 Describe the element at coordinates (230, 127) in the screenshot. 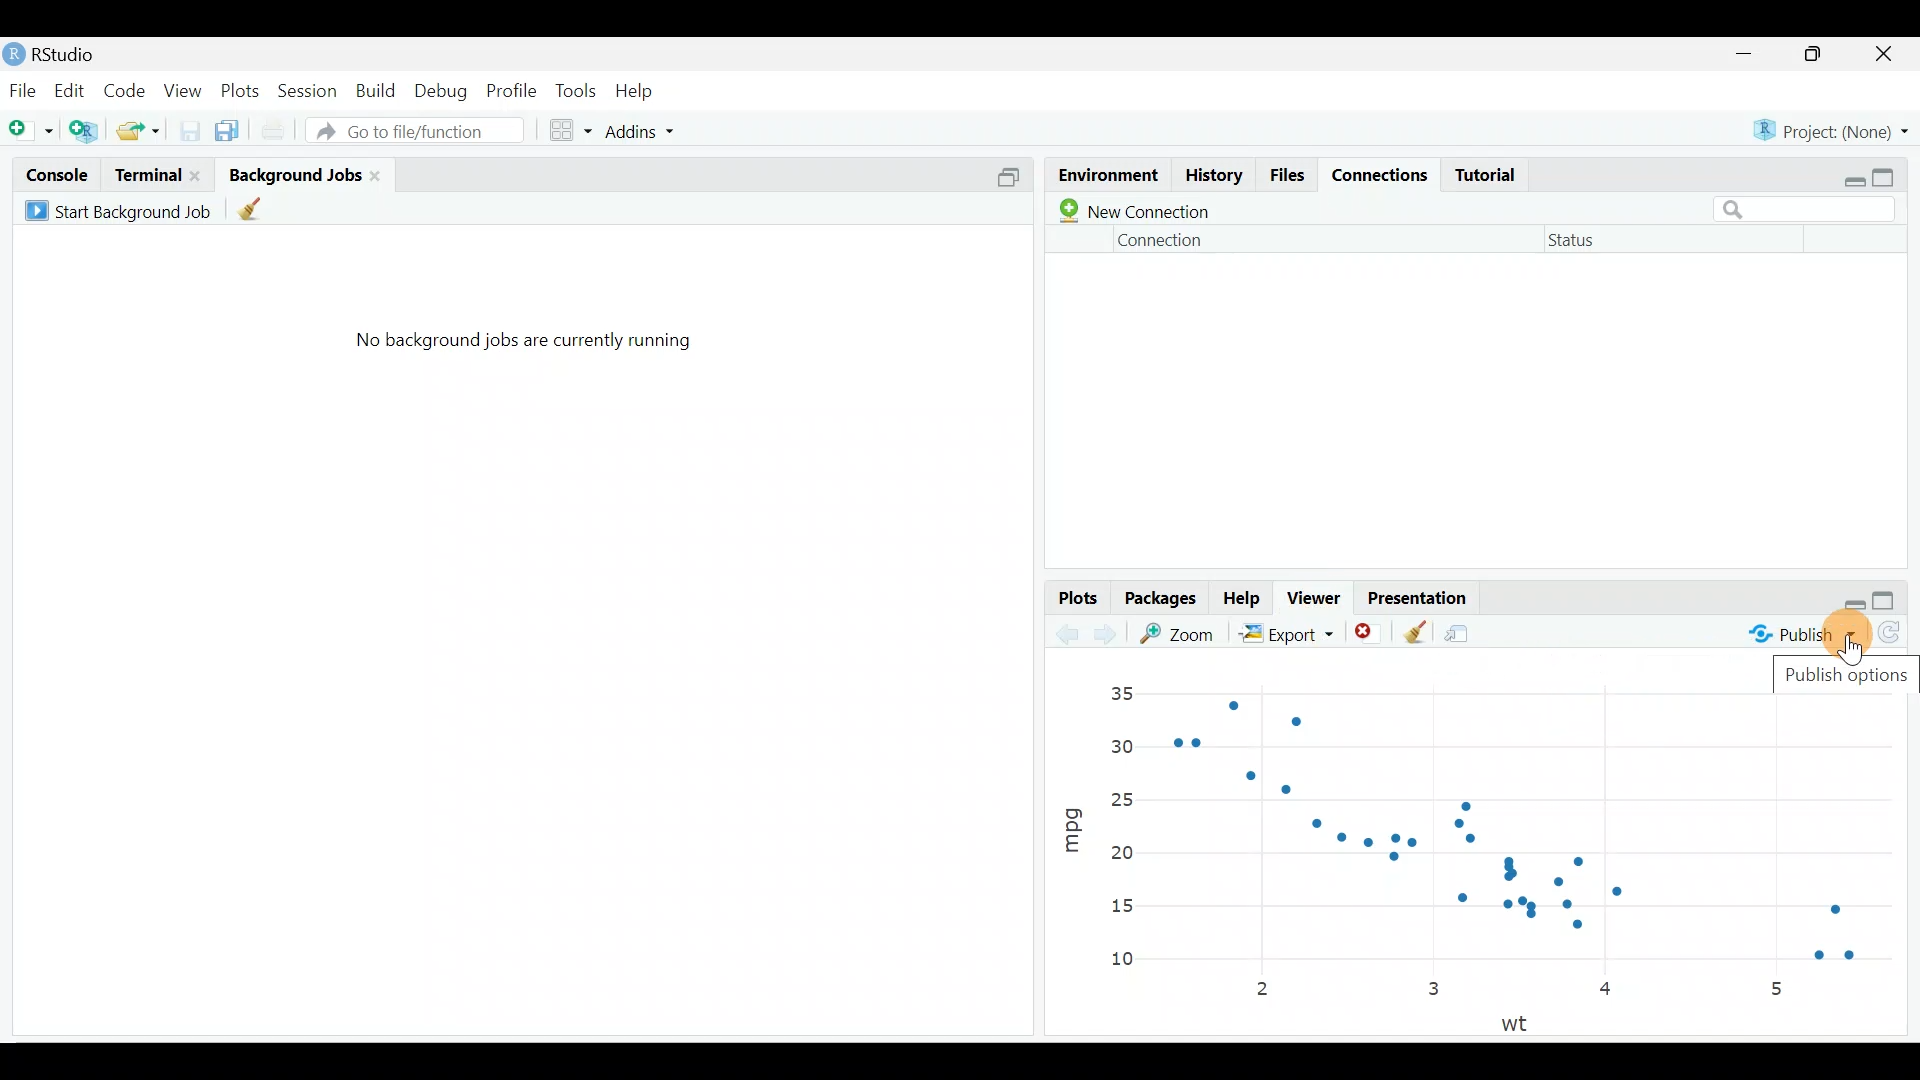

I see `Save all open documents` at that location.